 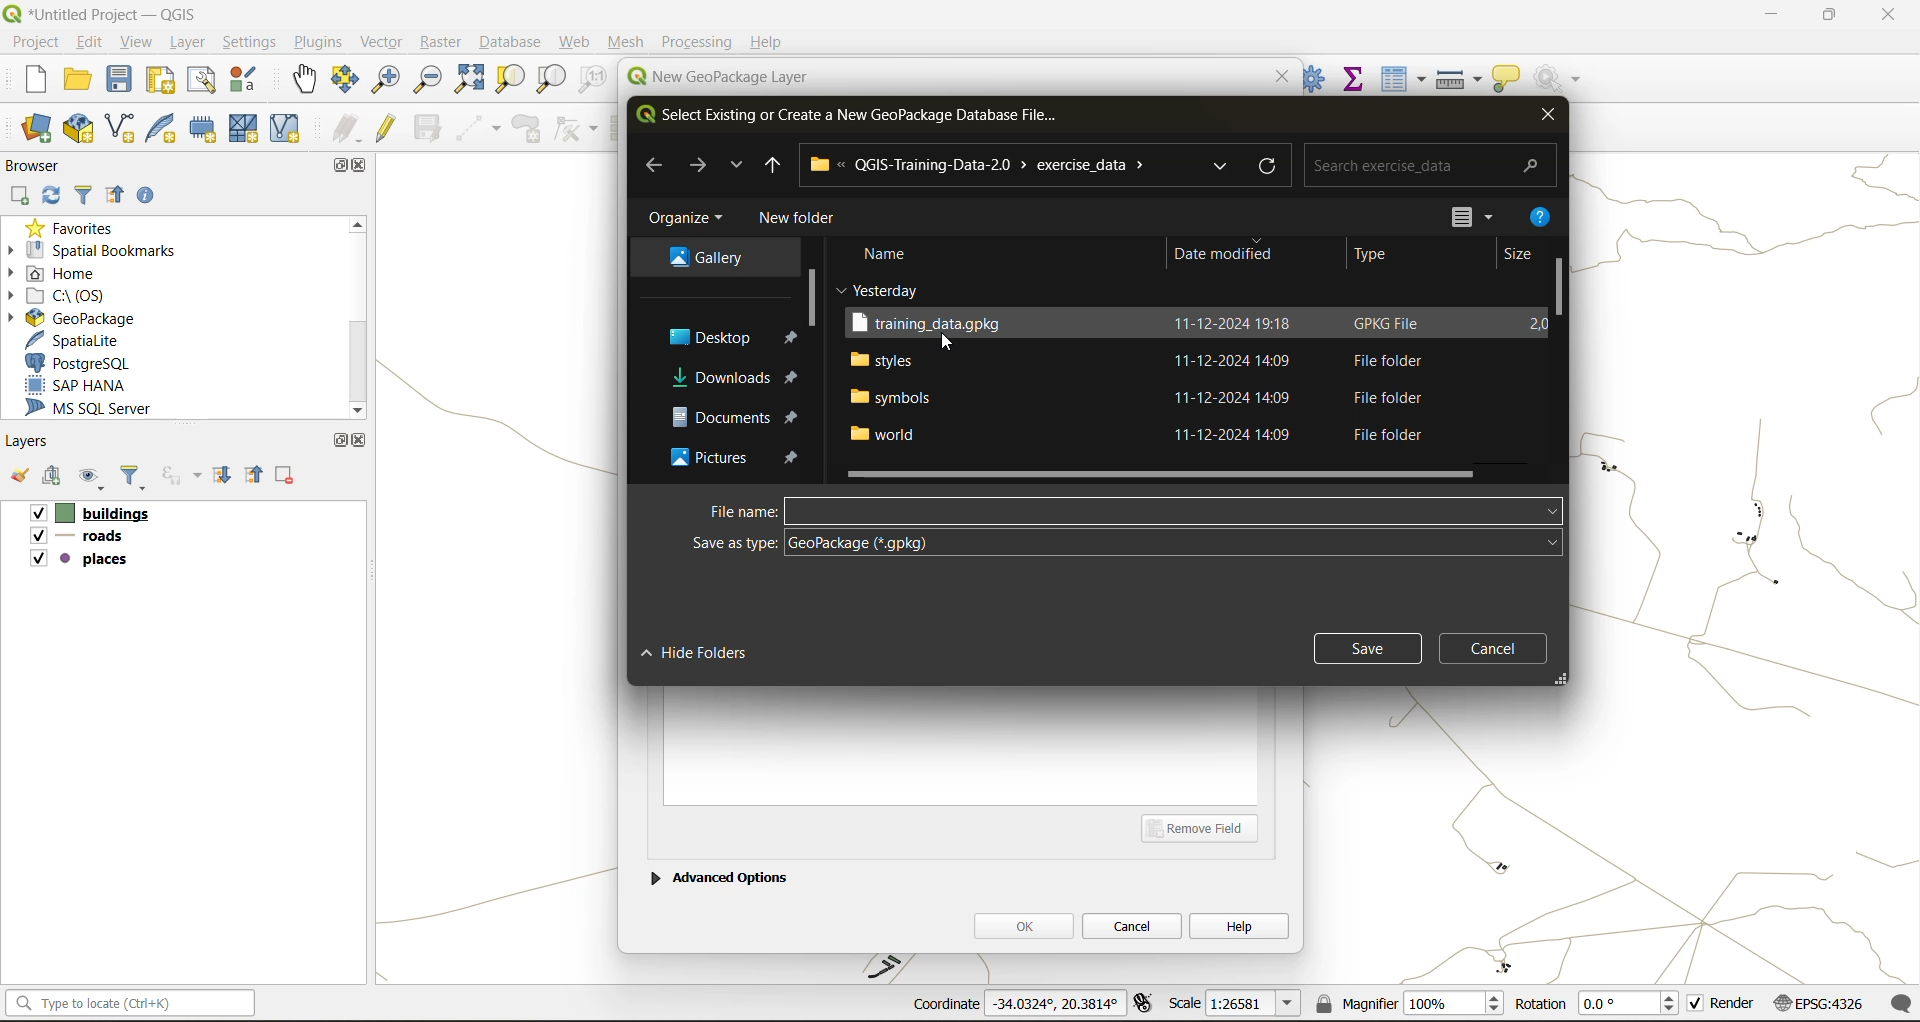 I want to click on 11-12-2024 14:09, so click(x=1239, y=396).